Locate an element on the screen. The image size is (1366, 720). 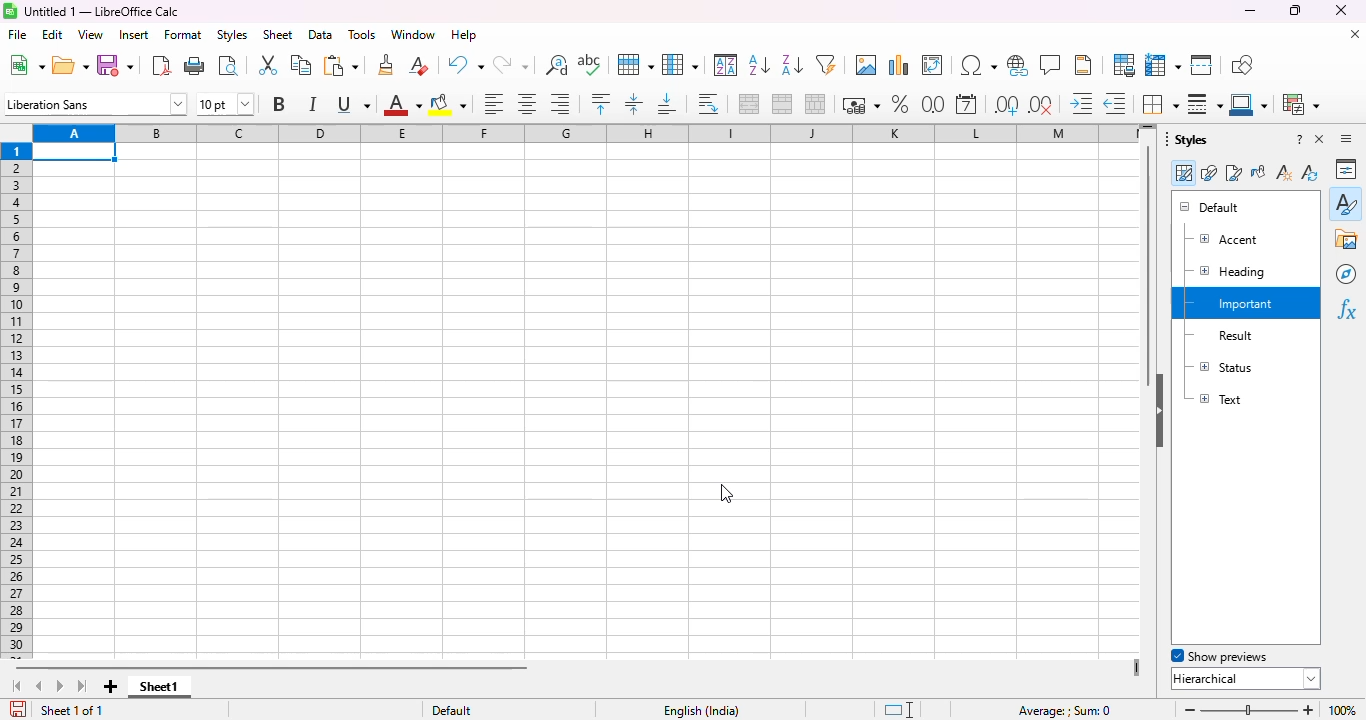
columns is located at coordinates (581, 133).